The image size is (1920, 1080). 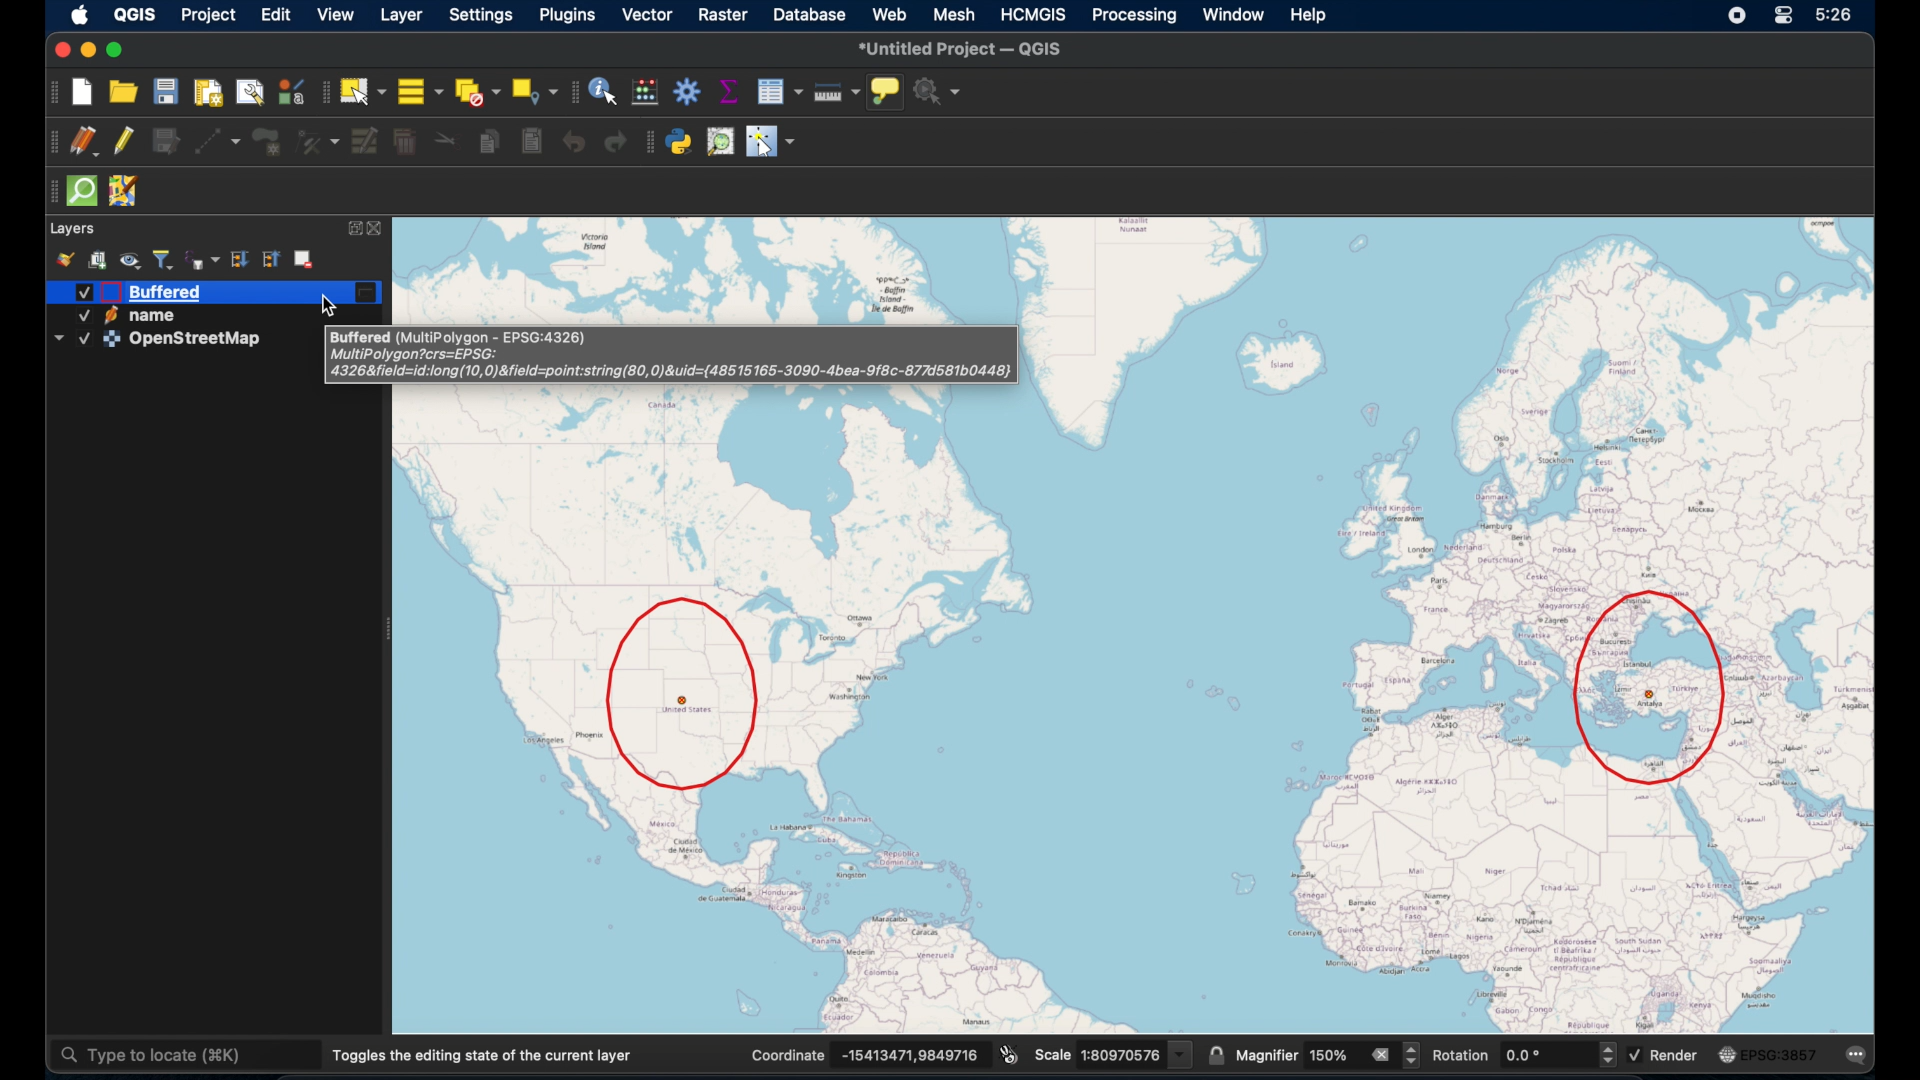 What do you see at coordinates (160, 339) in the screenshot?
I see `active OpenStreetMap layer` at bounding box center [160, 339].